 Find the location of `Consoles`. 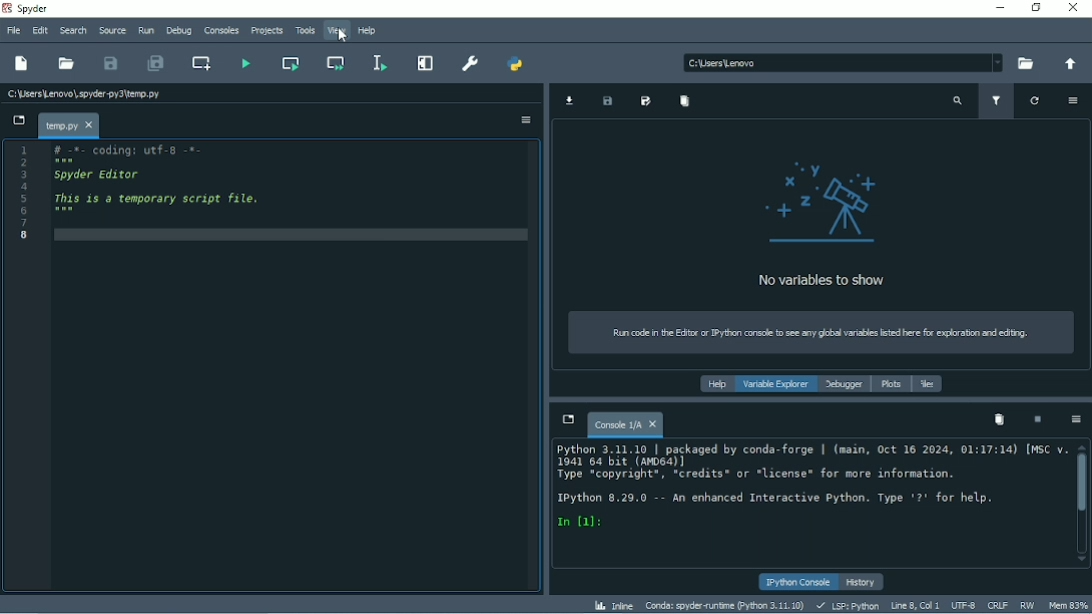

Consoles is located at coordinates (220, 31).